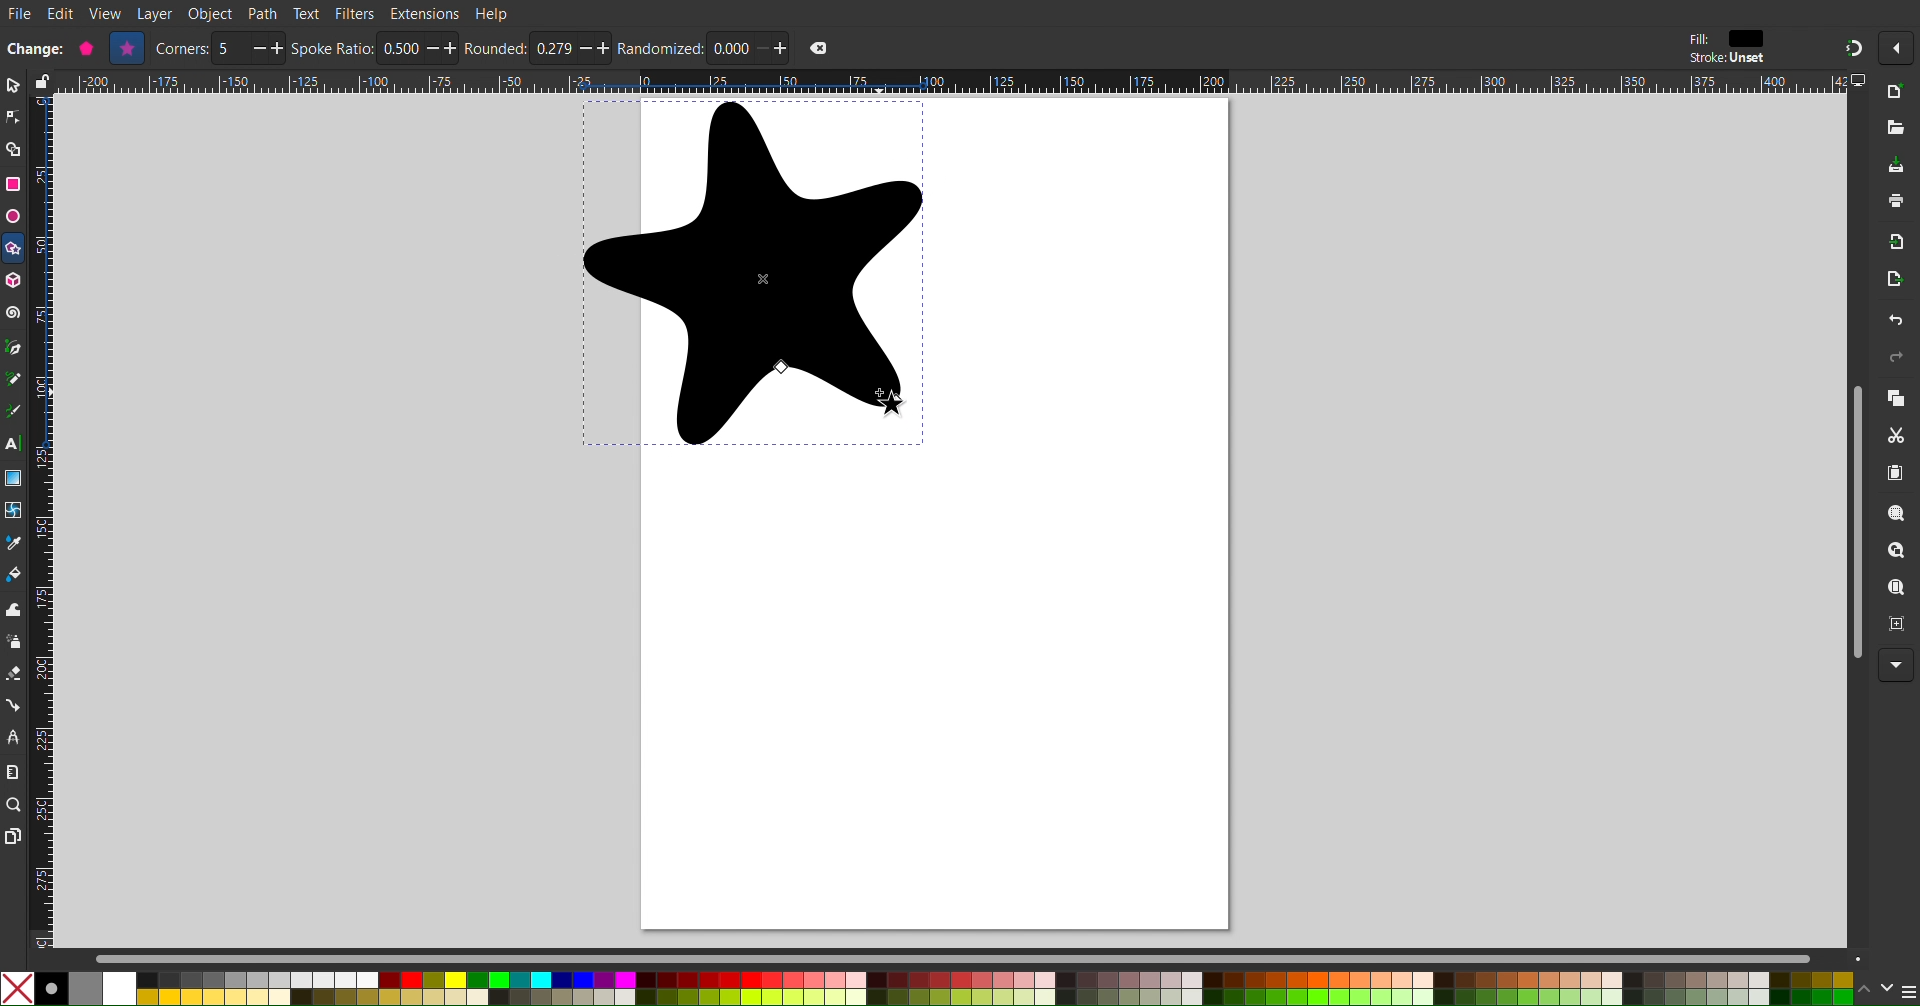 This screenshot has width=1920, height=1006. What do you see at coordinates (398, 47) in the screenshot?
I see `0.5` at bounding box center [398, 47].